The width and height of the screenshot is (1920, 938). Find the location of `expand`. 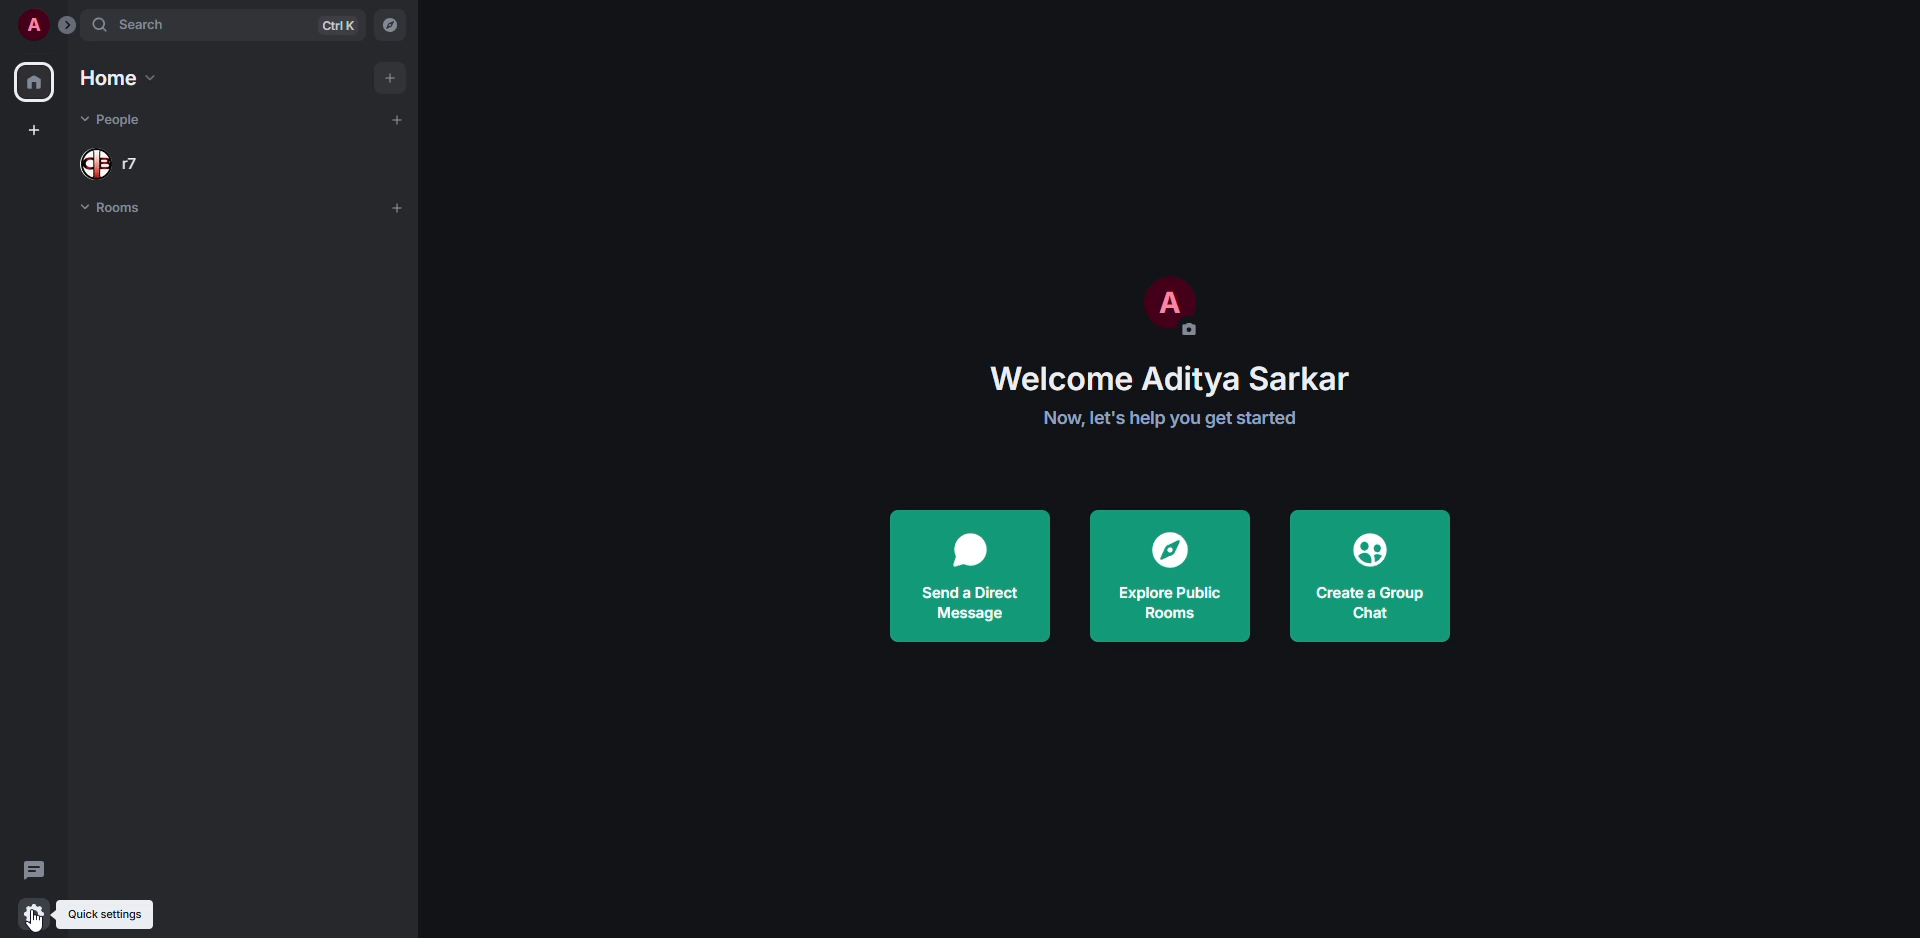

expand is located at coordinates (68, 27).